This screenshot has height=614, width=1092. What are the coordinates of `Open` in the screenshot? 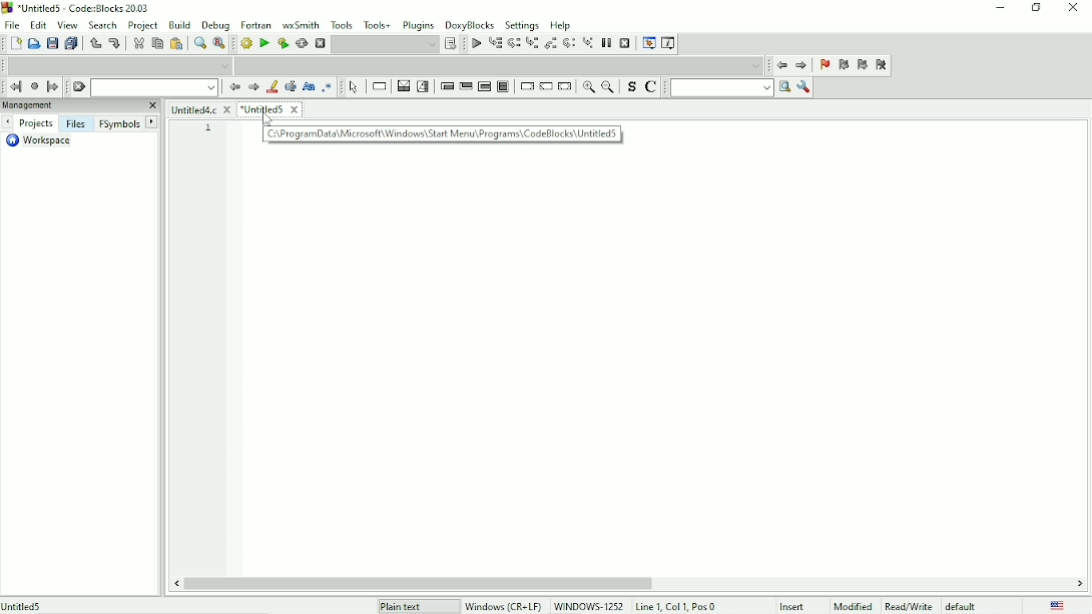 It's located at (33, 43).